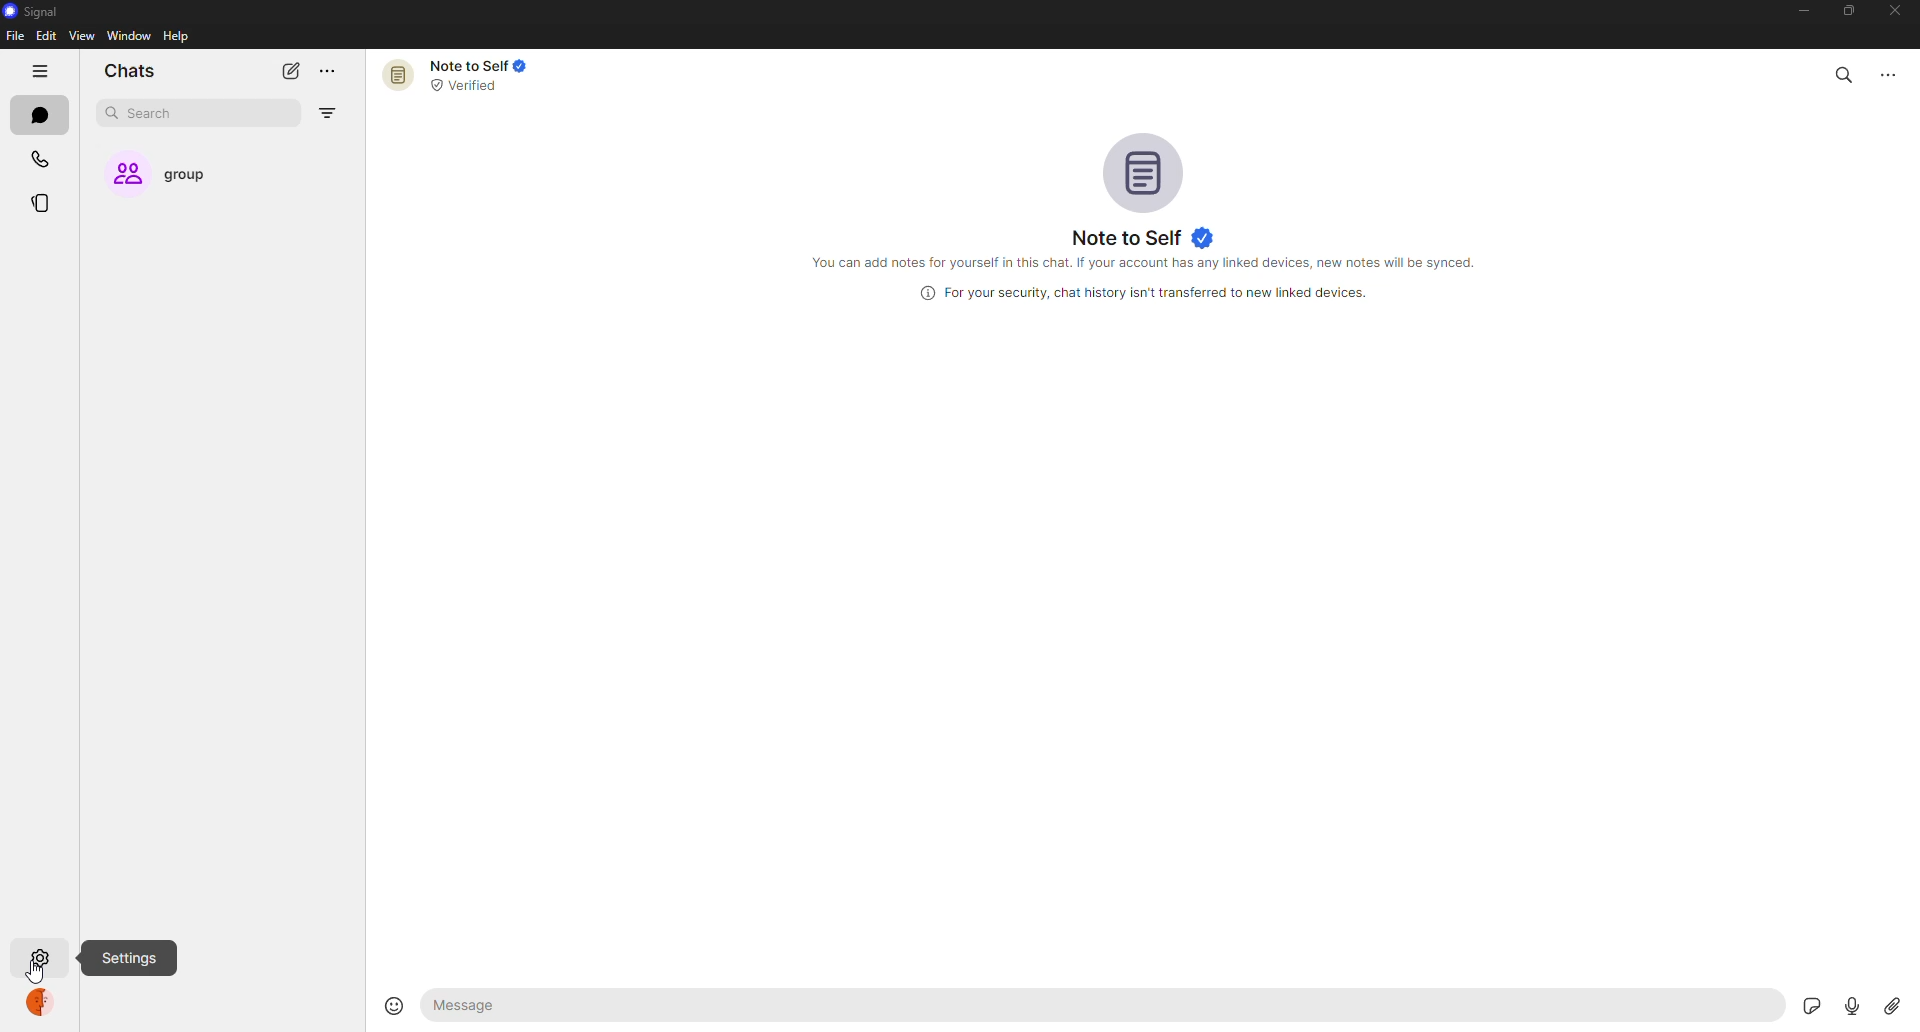  What do you see at coordinates (326, 114) in the screenshot?
I see `filter` at bounding box center [326, 114].